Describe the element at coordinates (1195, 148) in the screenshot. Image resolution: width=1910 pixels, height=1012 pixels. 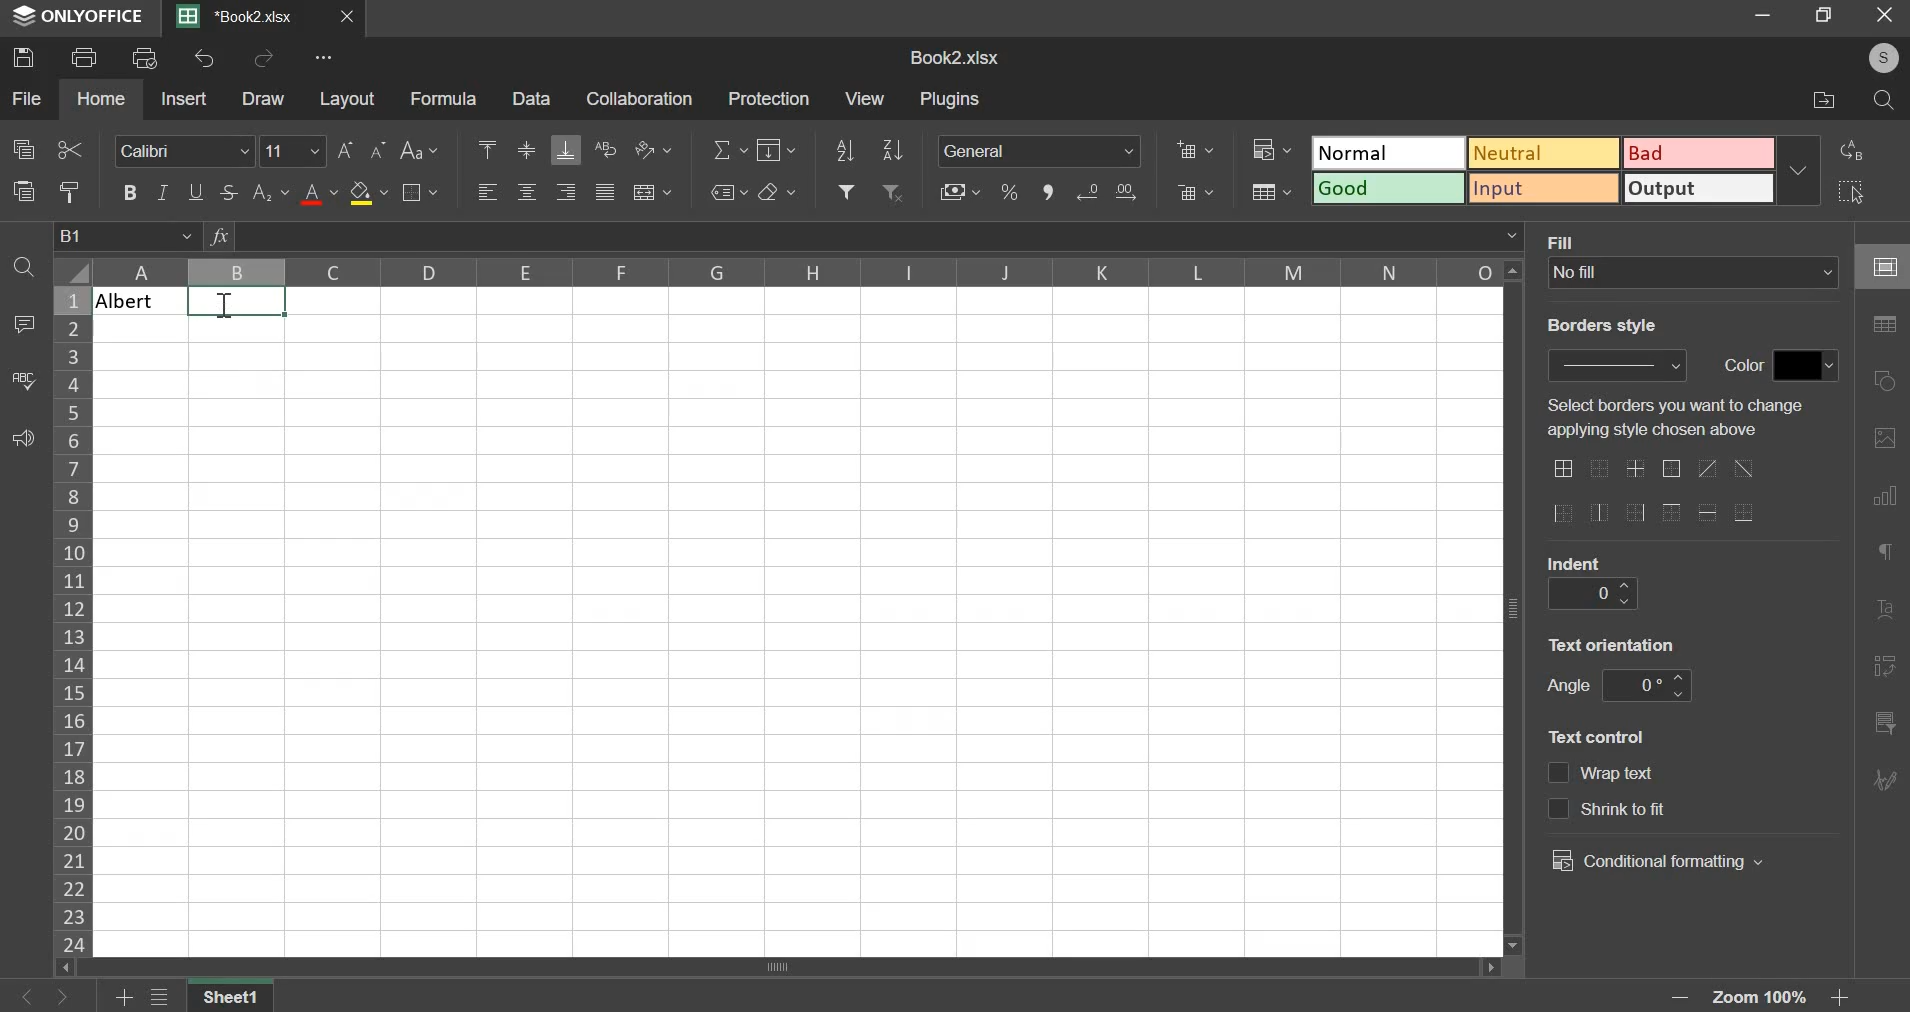
I see `add cells` at that location.